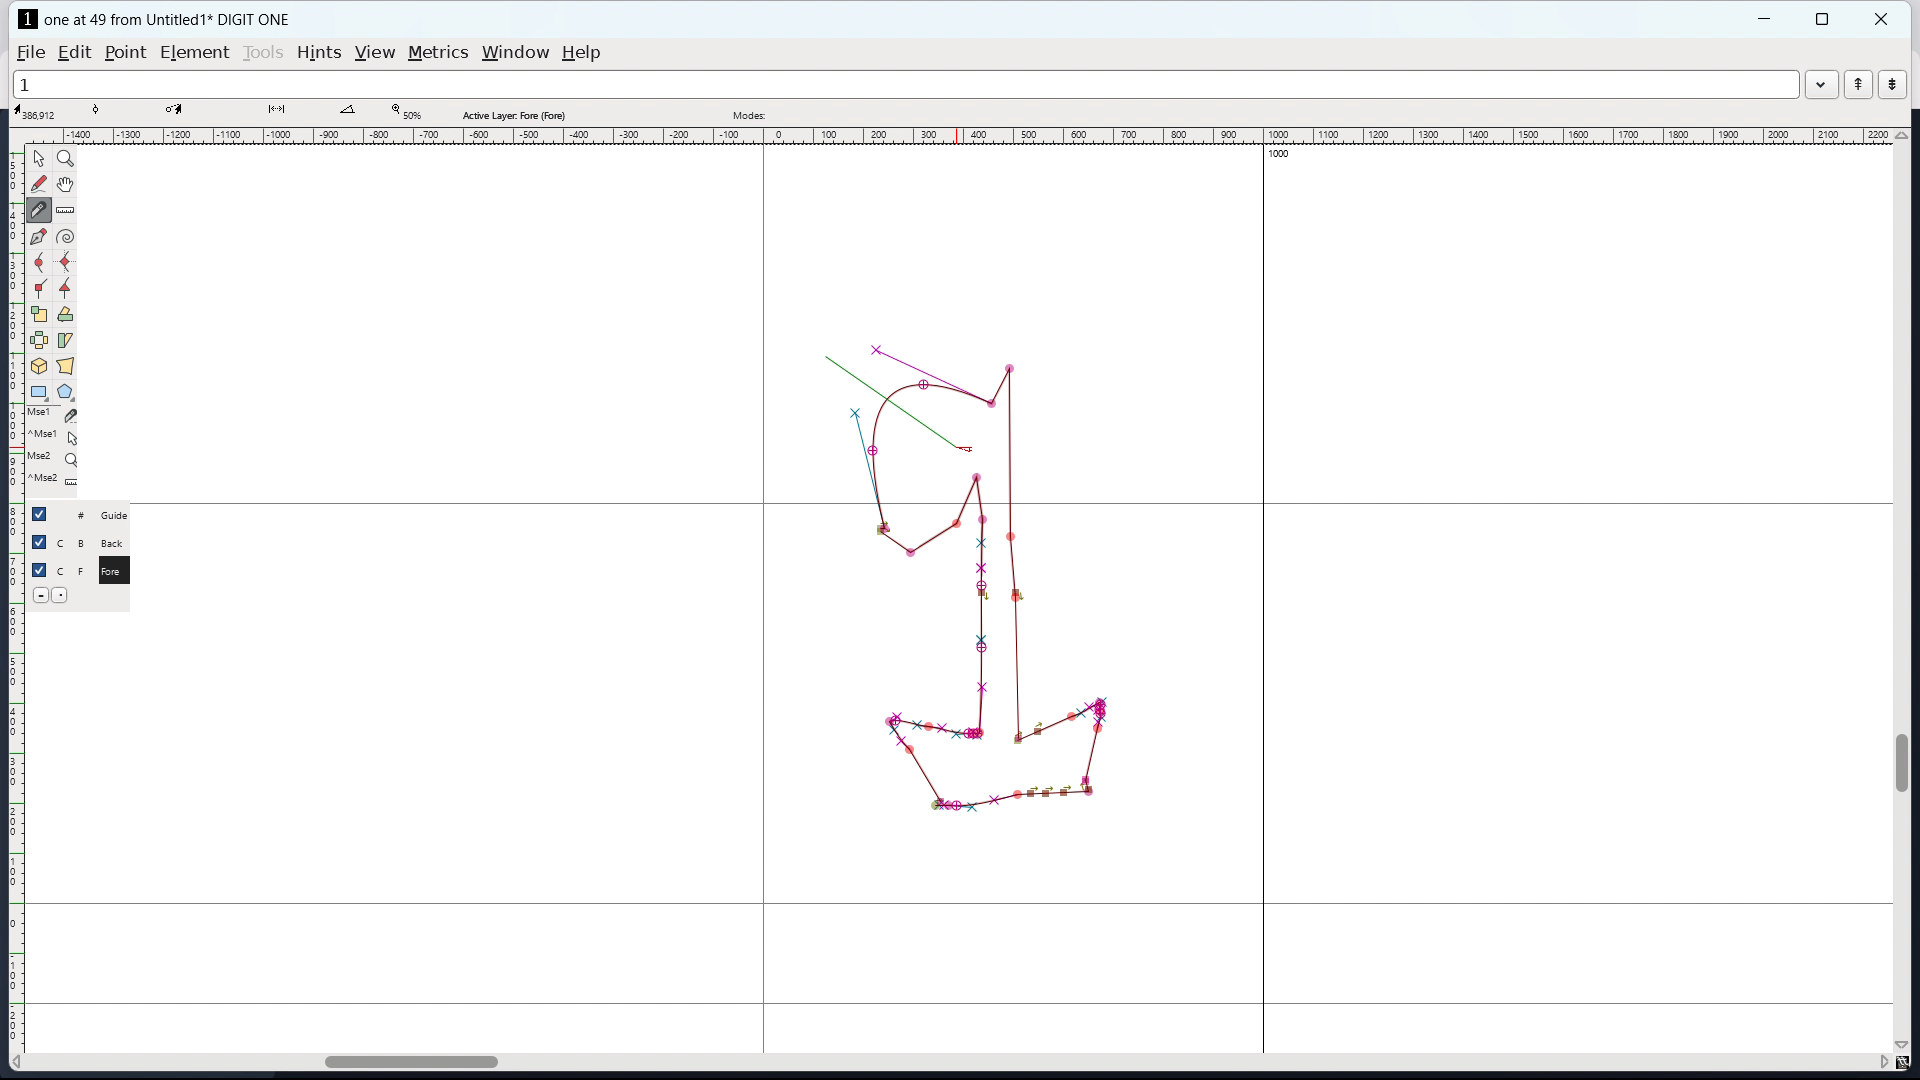  I want to click on pointer, so click(39, 157).